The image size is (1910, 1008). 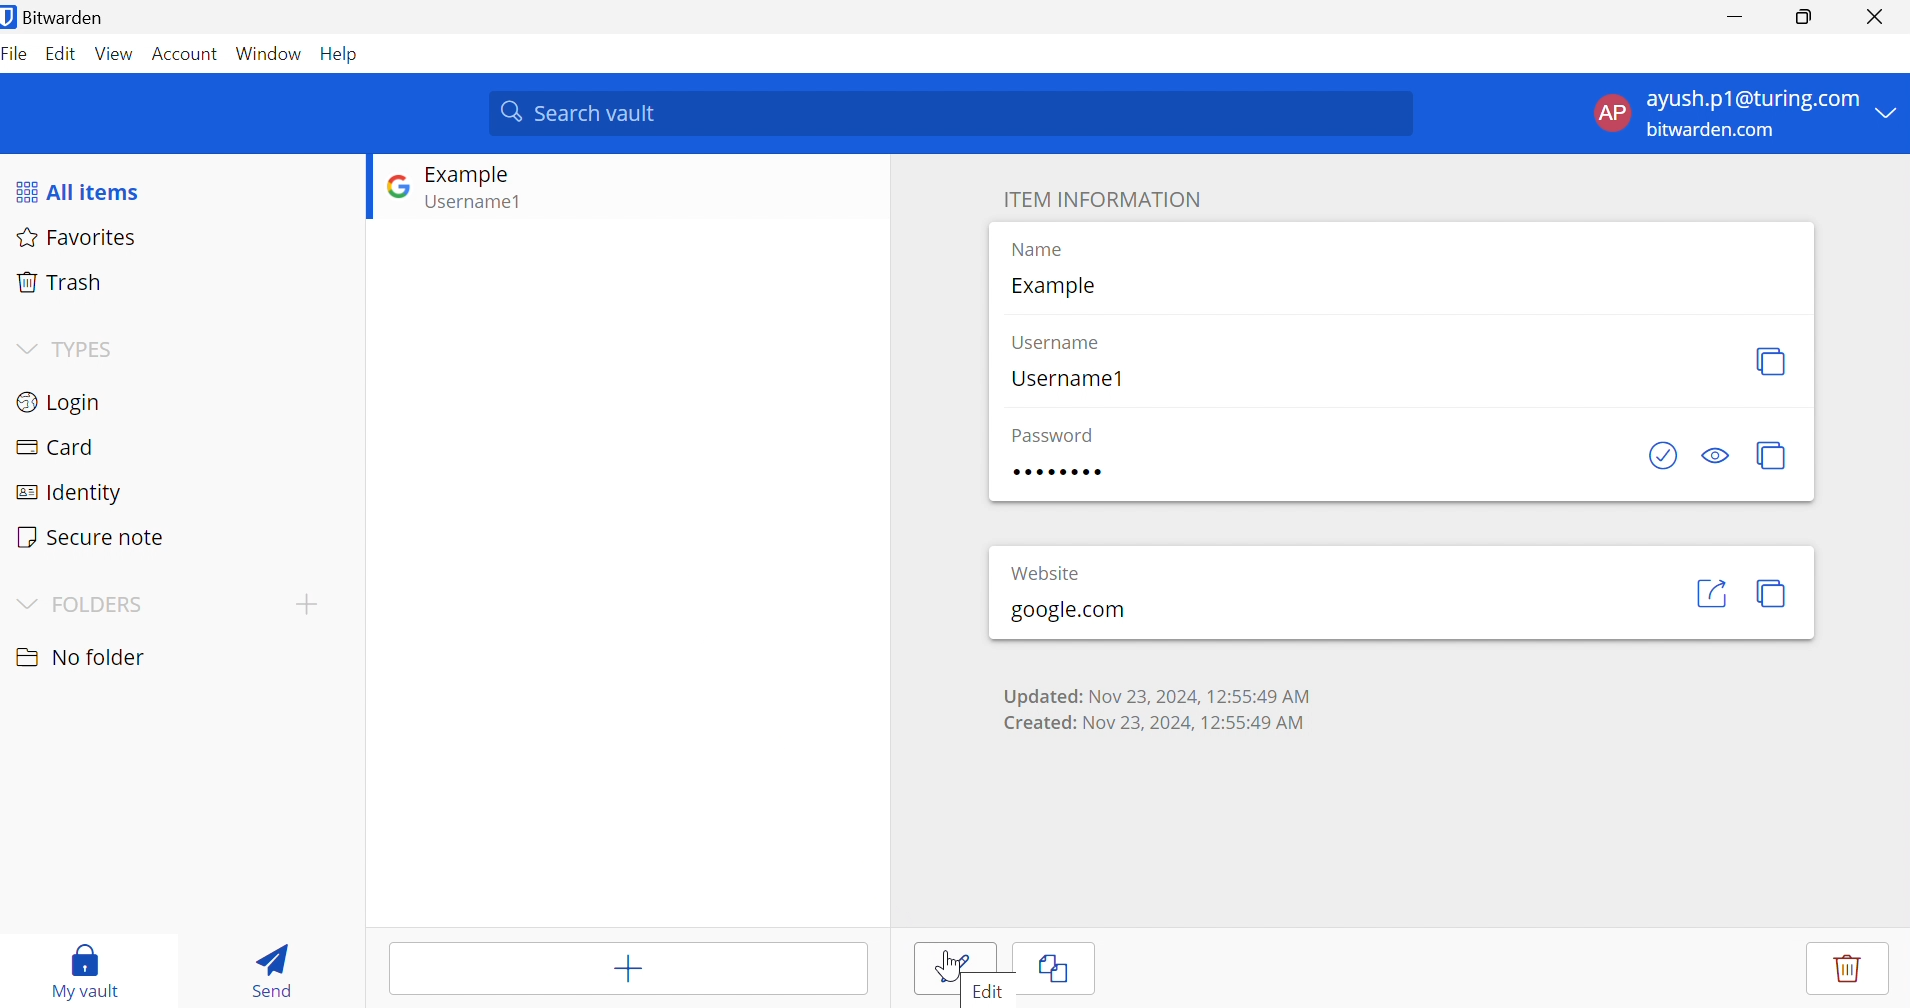 What do you see at coordinates (65, 282) in the screenshot?
I see `` at bounding box center [65, 282].